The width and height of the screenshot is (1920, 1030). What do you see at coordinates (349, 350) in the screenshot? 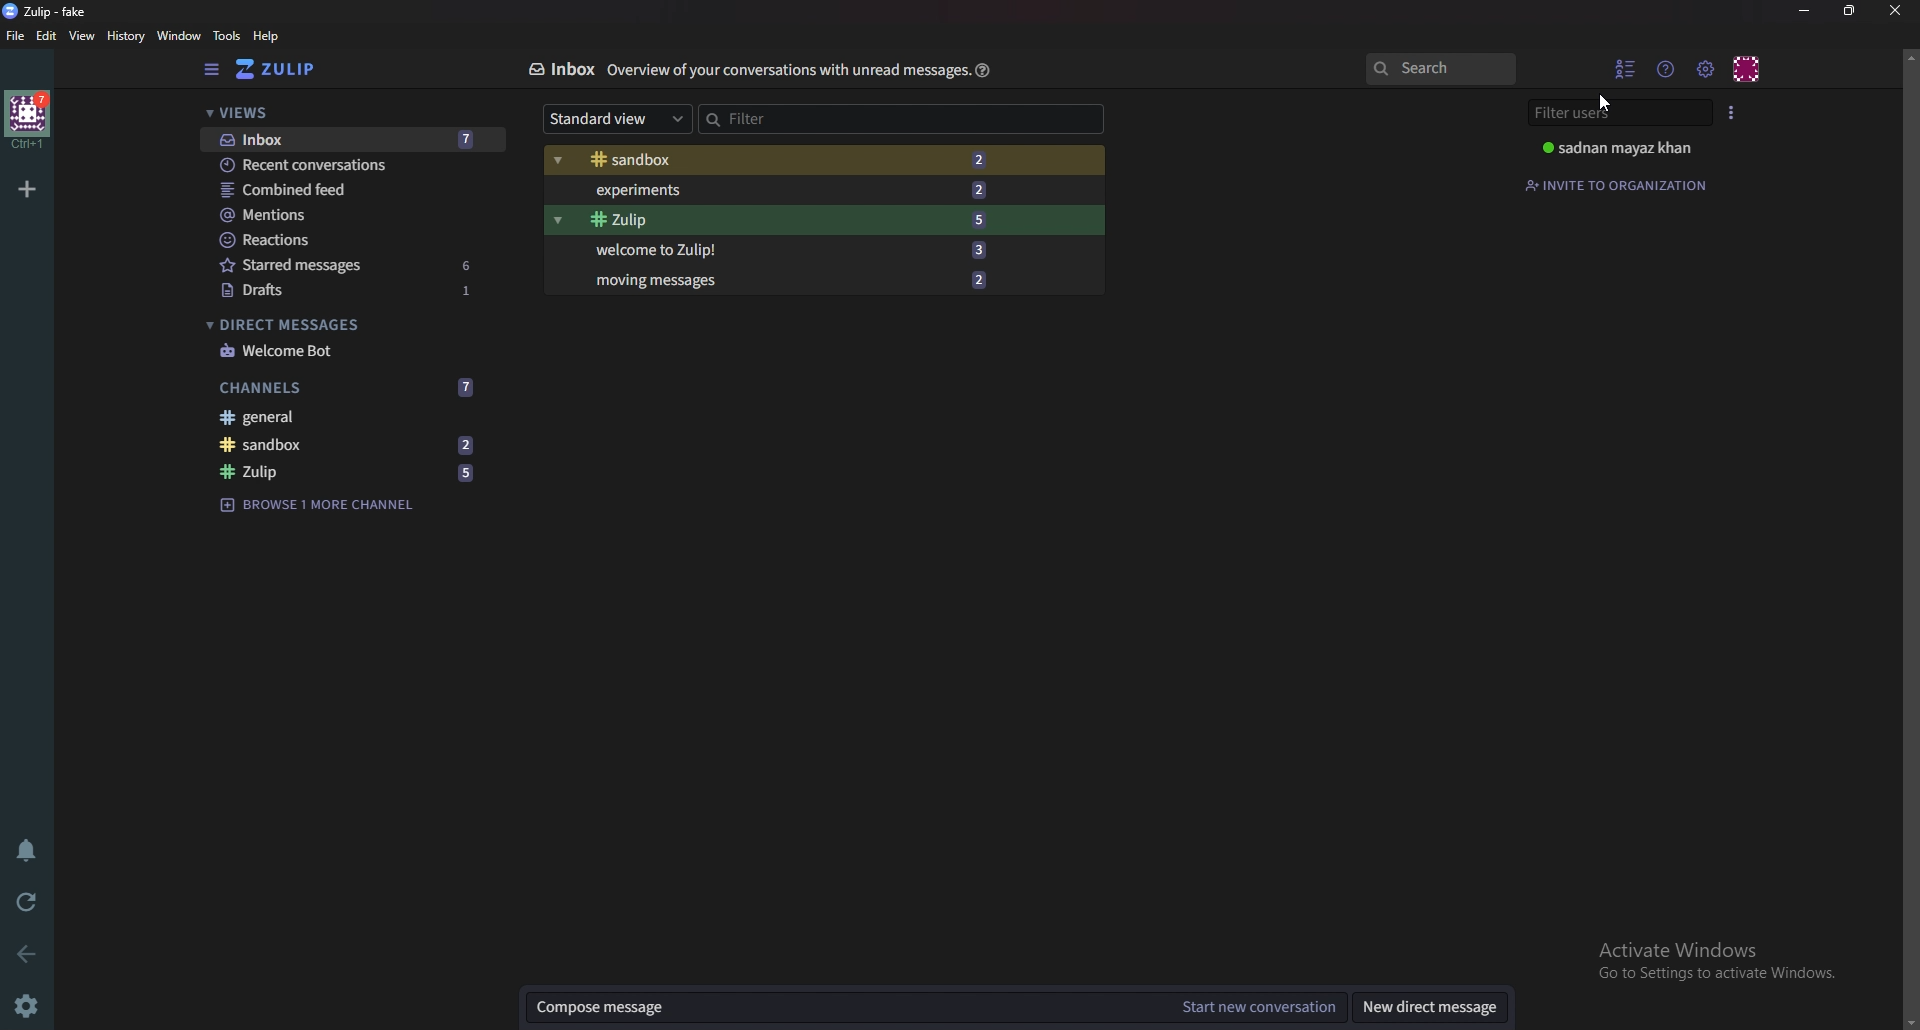
I see `Welcome bot` at bounding box center [349, 350].